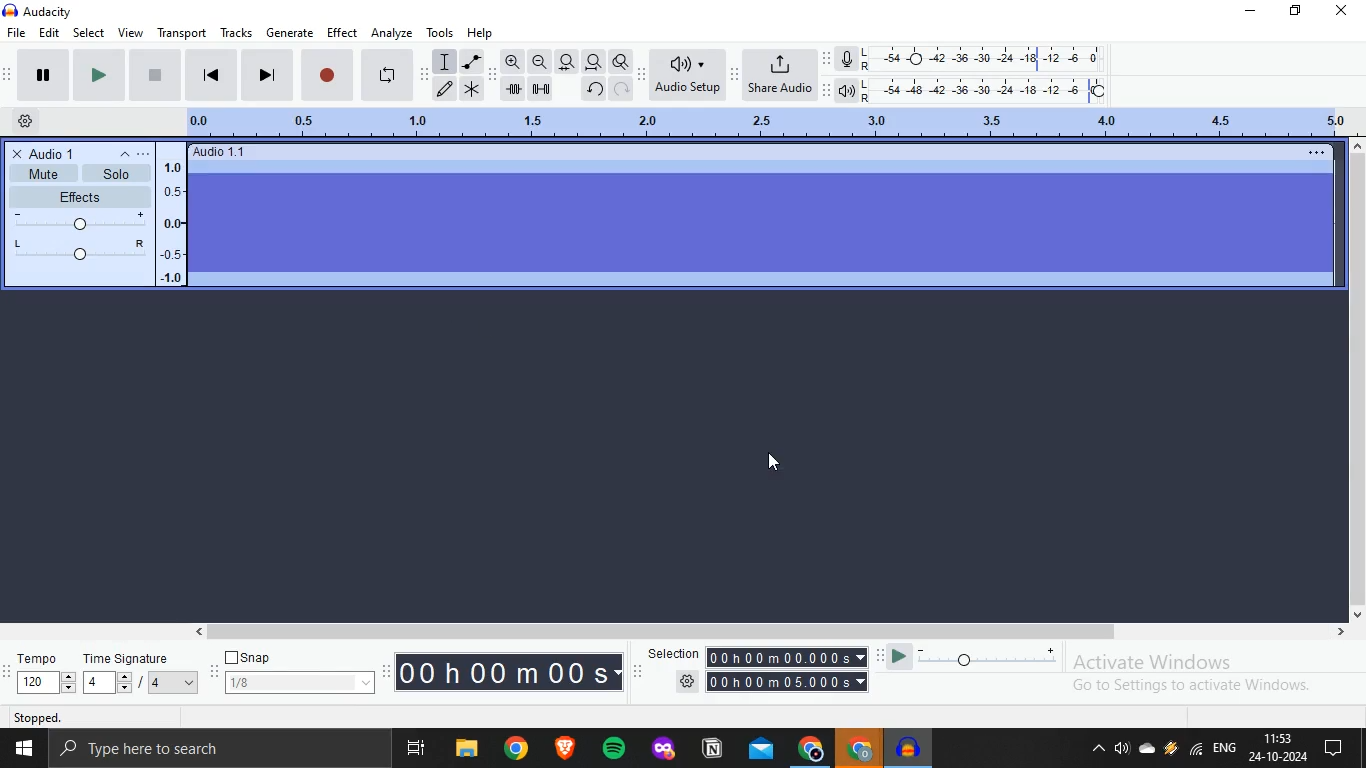 The height and width of the screenshot is (768, 1366). I want to click on Backward, so click(216, 76).